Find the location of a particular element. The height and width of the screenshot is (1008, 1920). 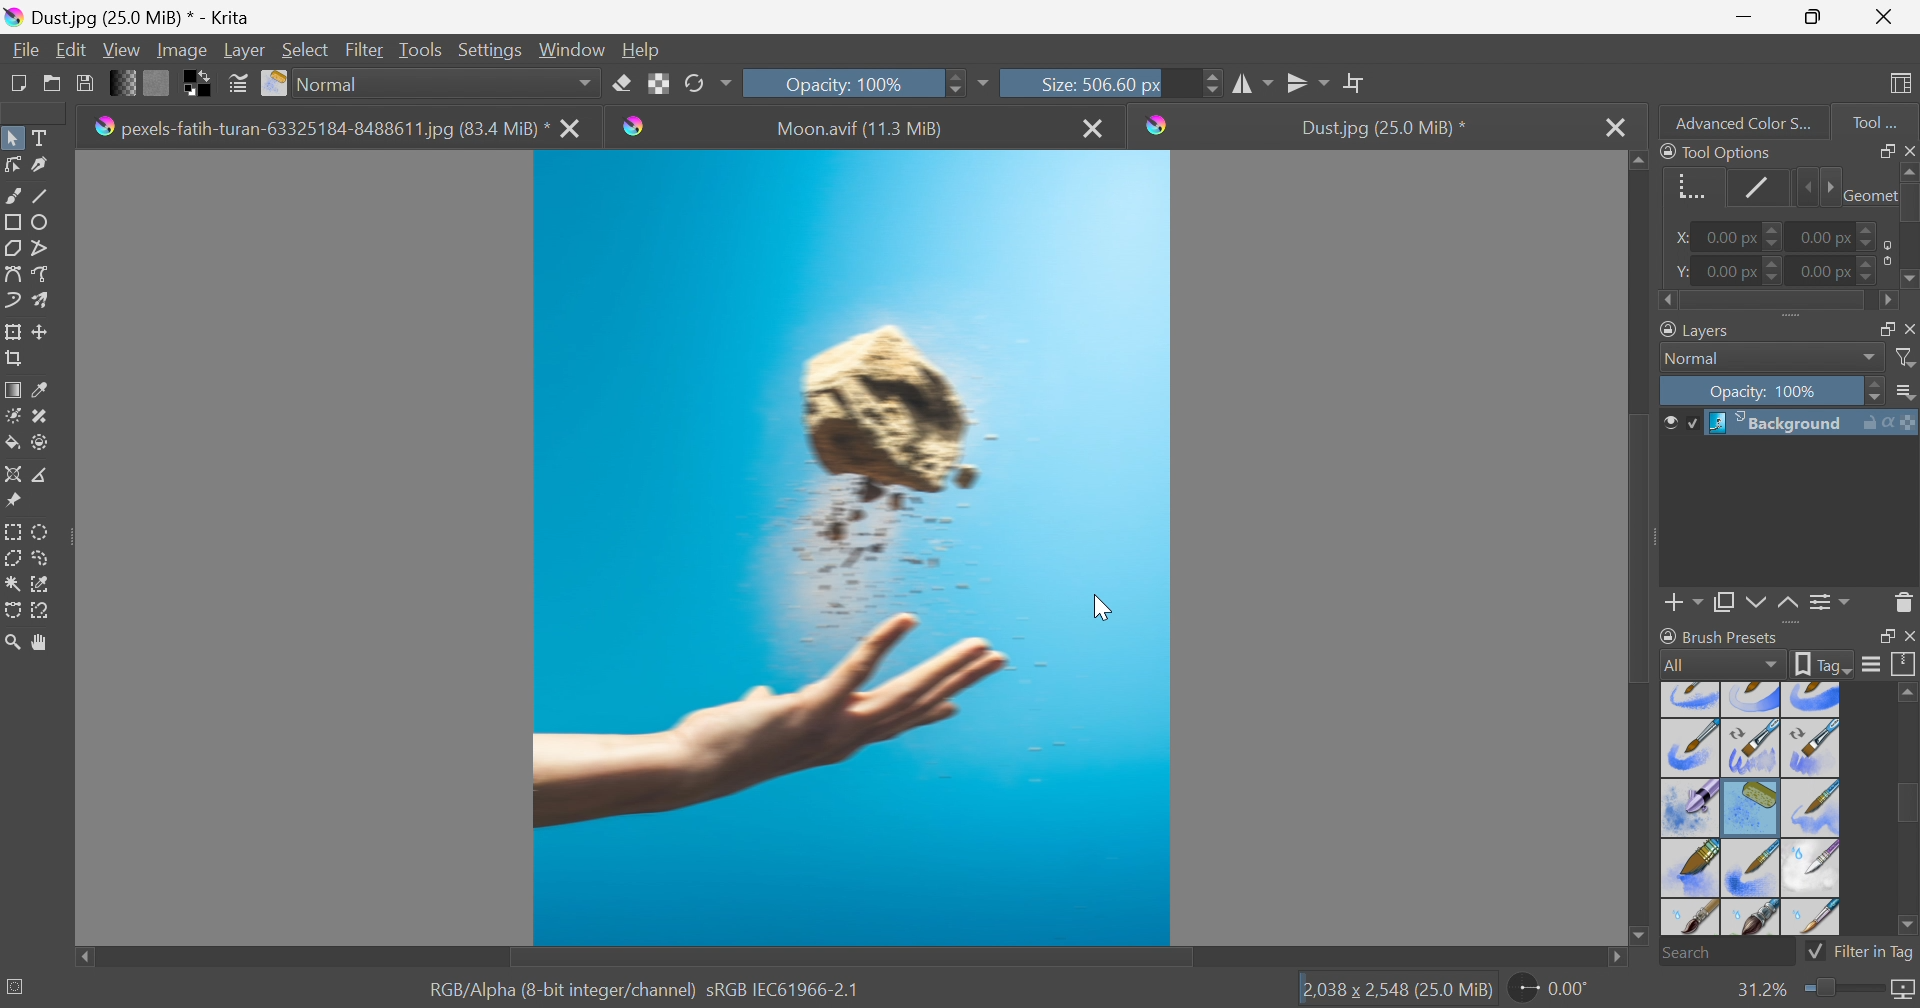

selection tool is located at coordinates (46, 582).